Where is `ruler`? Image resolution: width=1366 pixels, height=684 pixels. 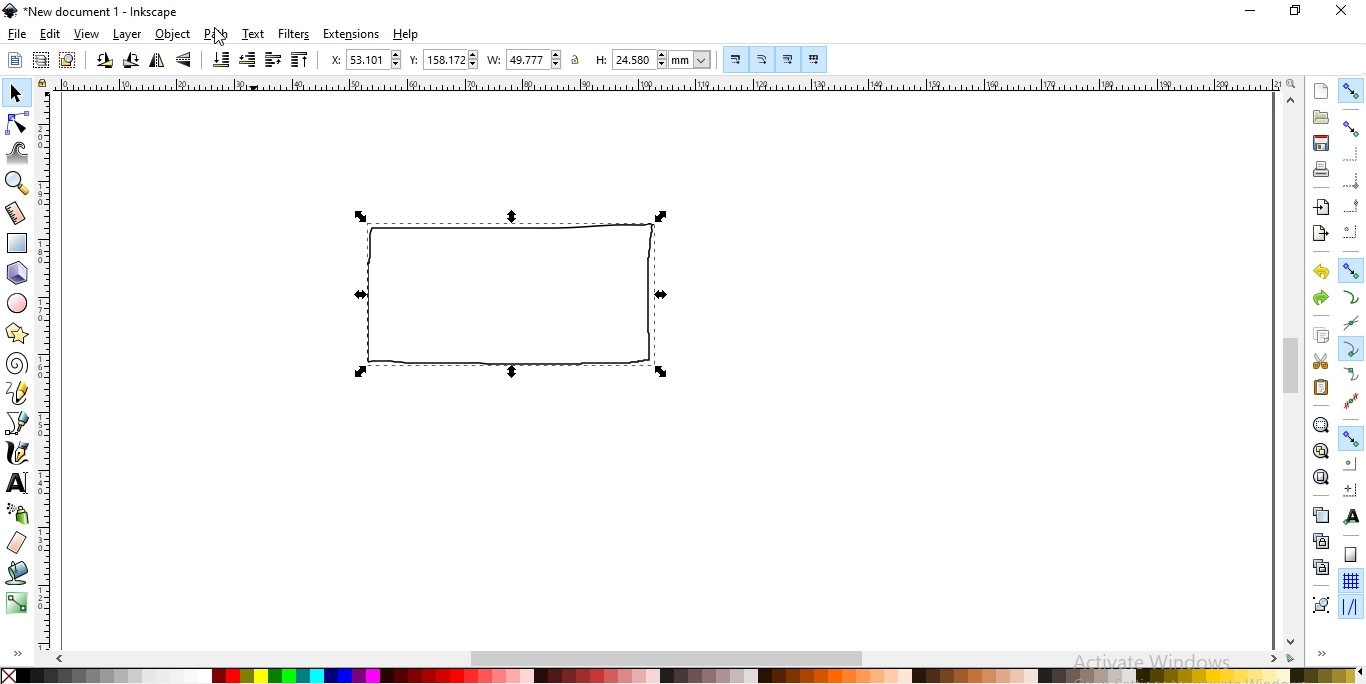 ruler is located at coordinates (666, 86).